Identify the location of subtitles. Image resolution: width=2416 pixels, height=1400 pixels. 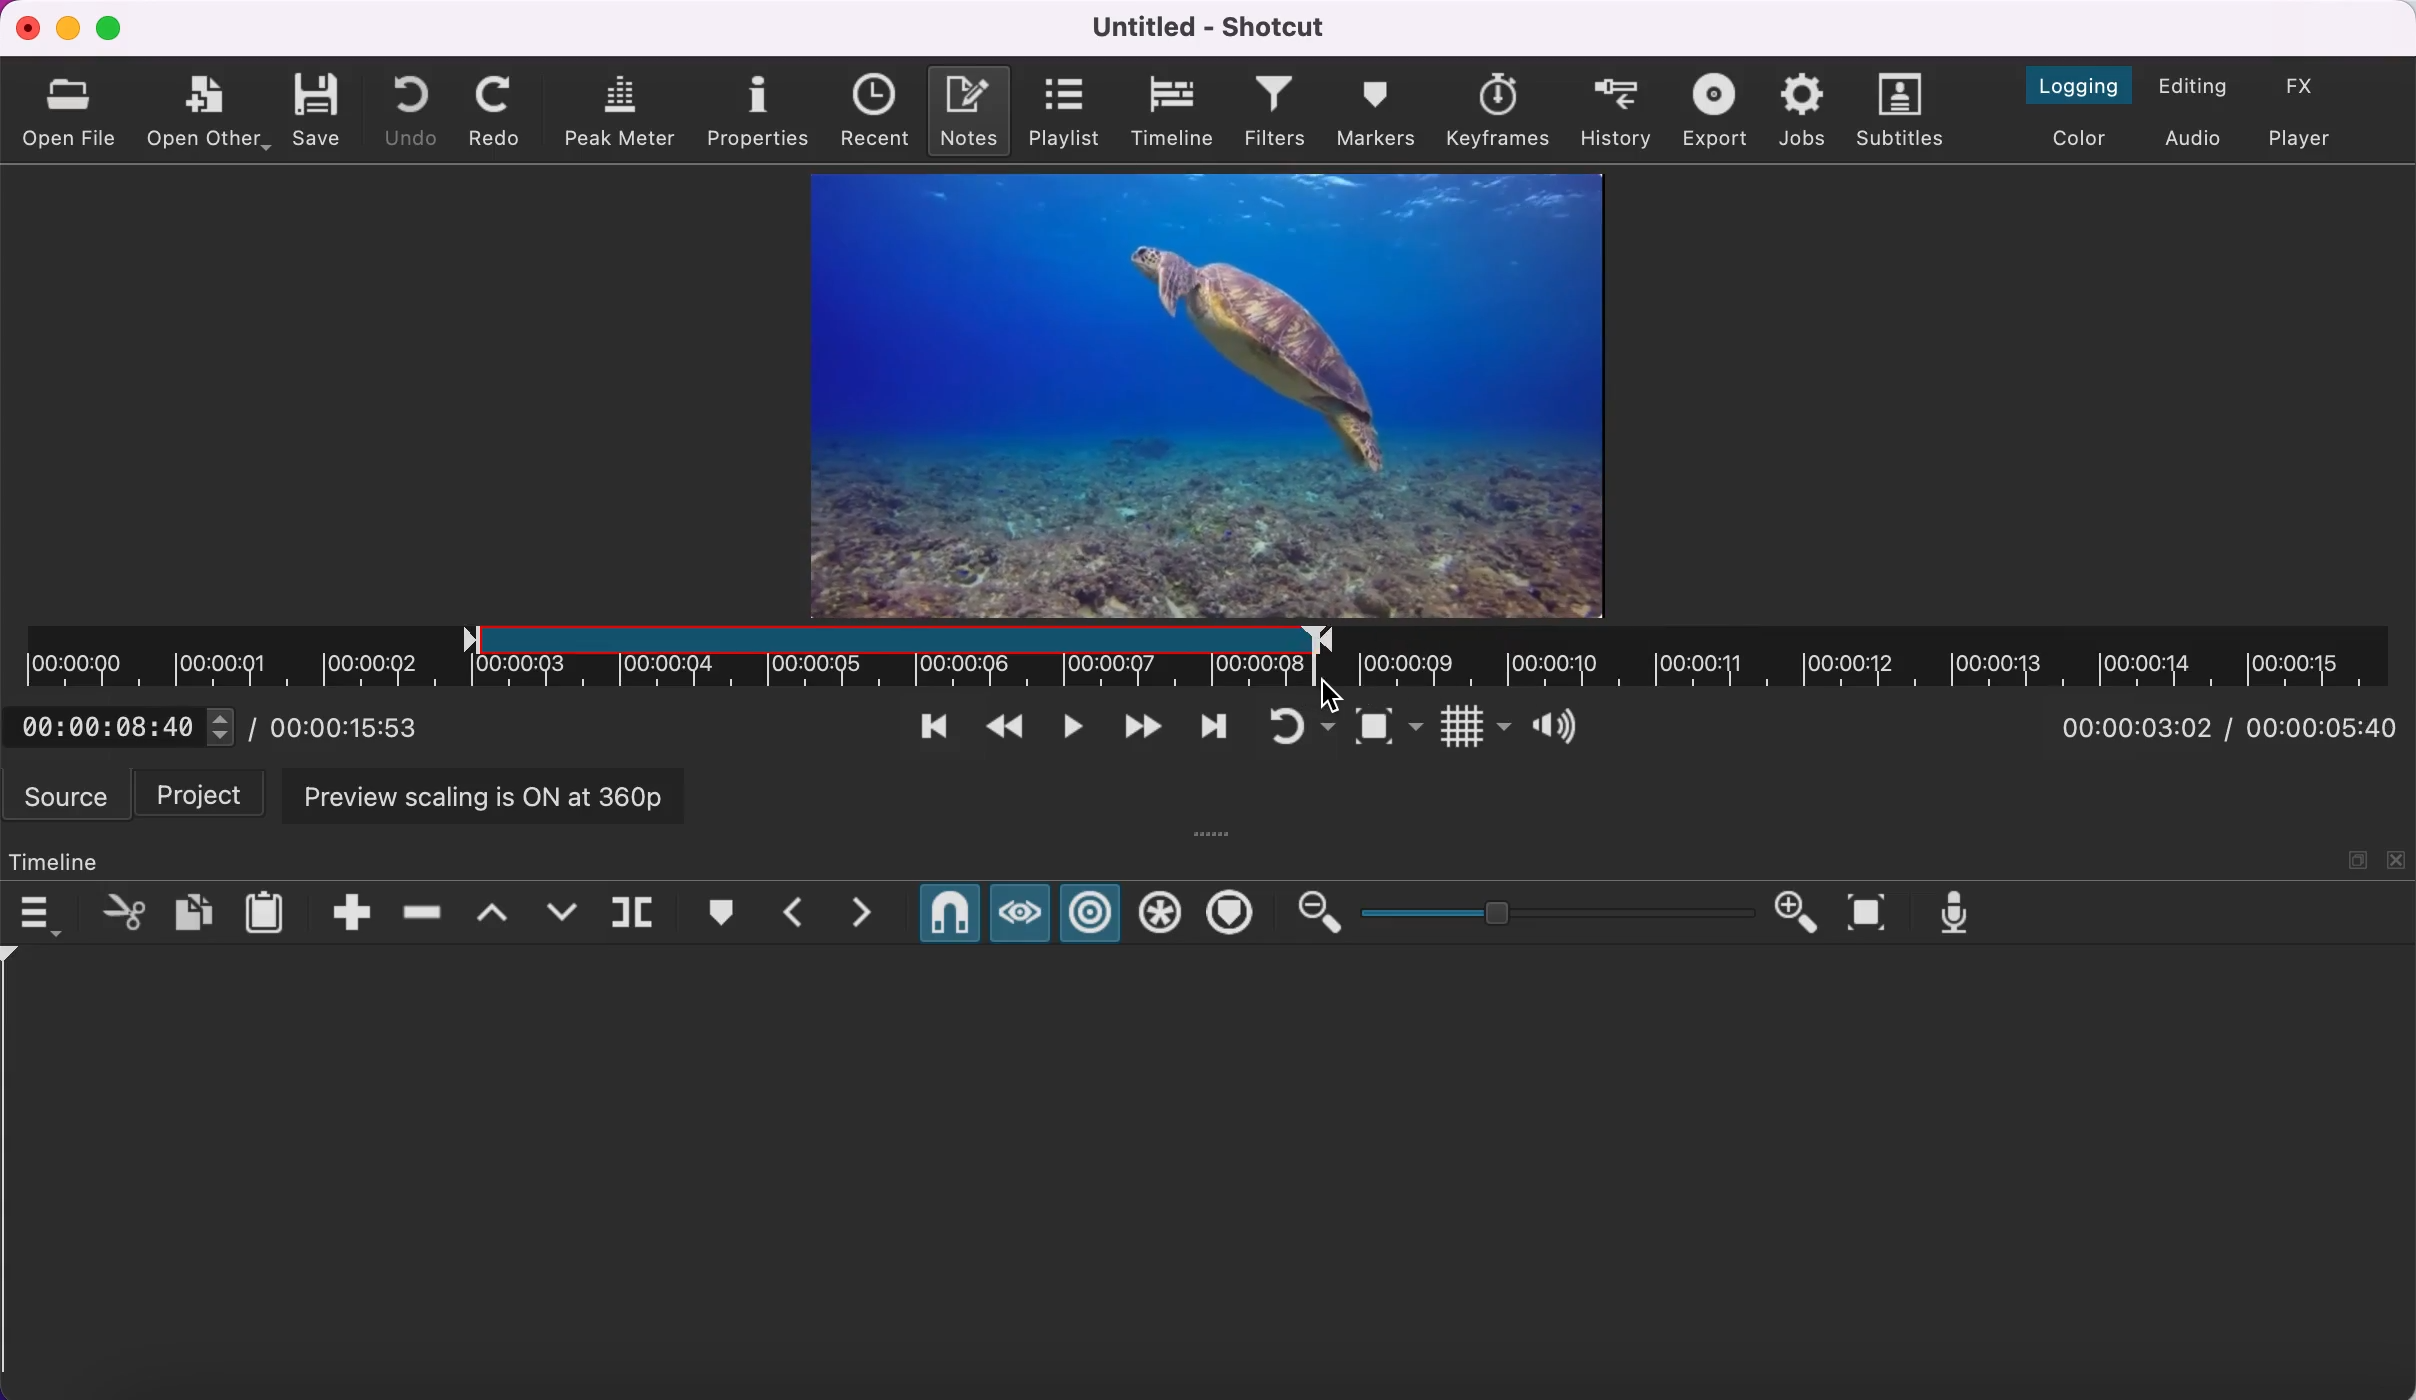
(1907, 111).